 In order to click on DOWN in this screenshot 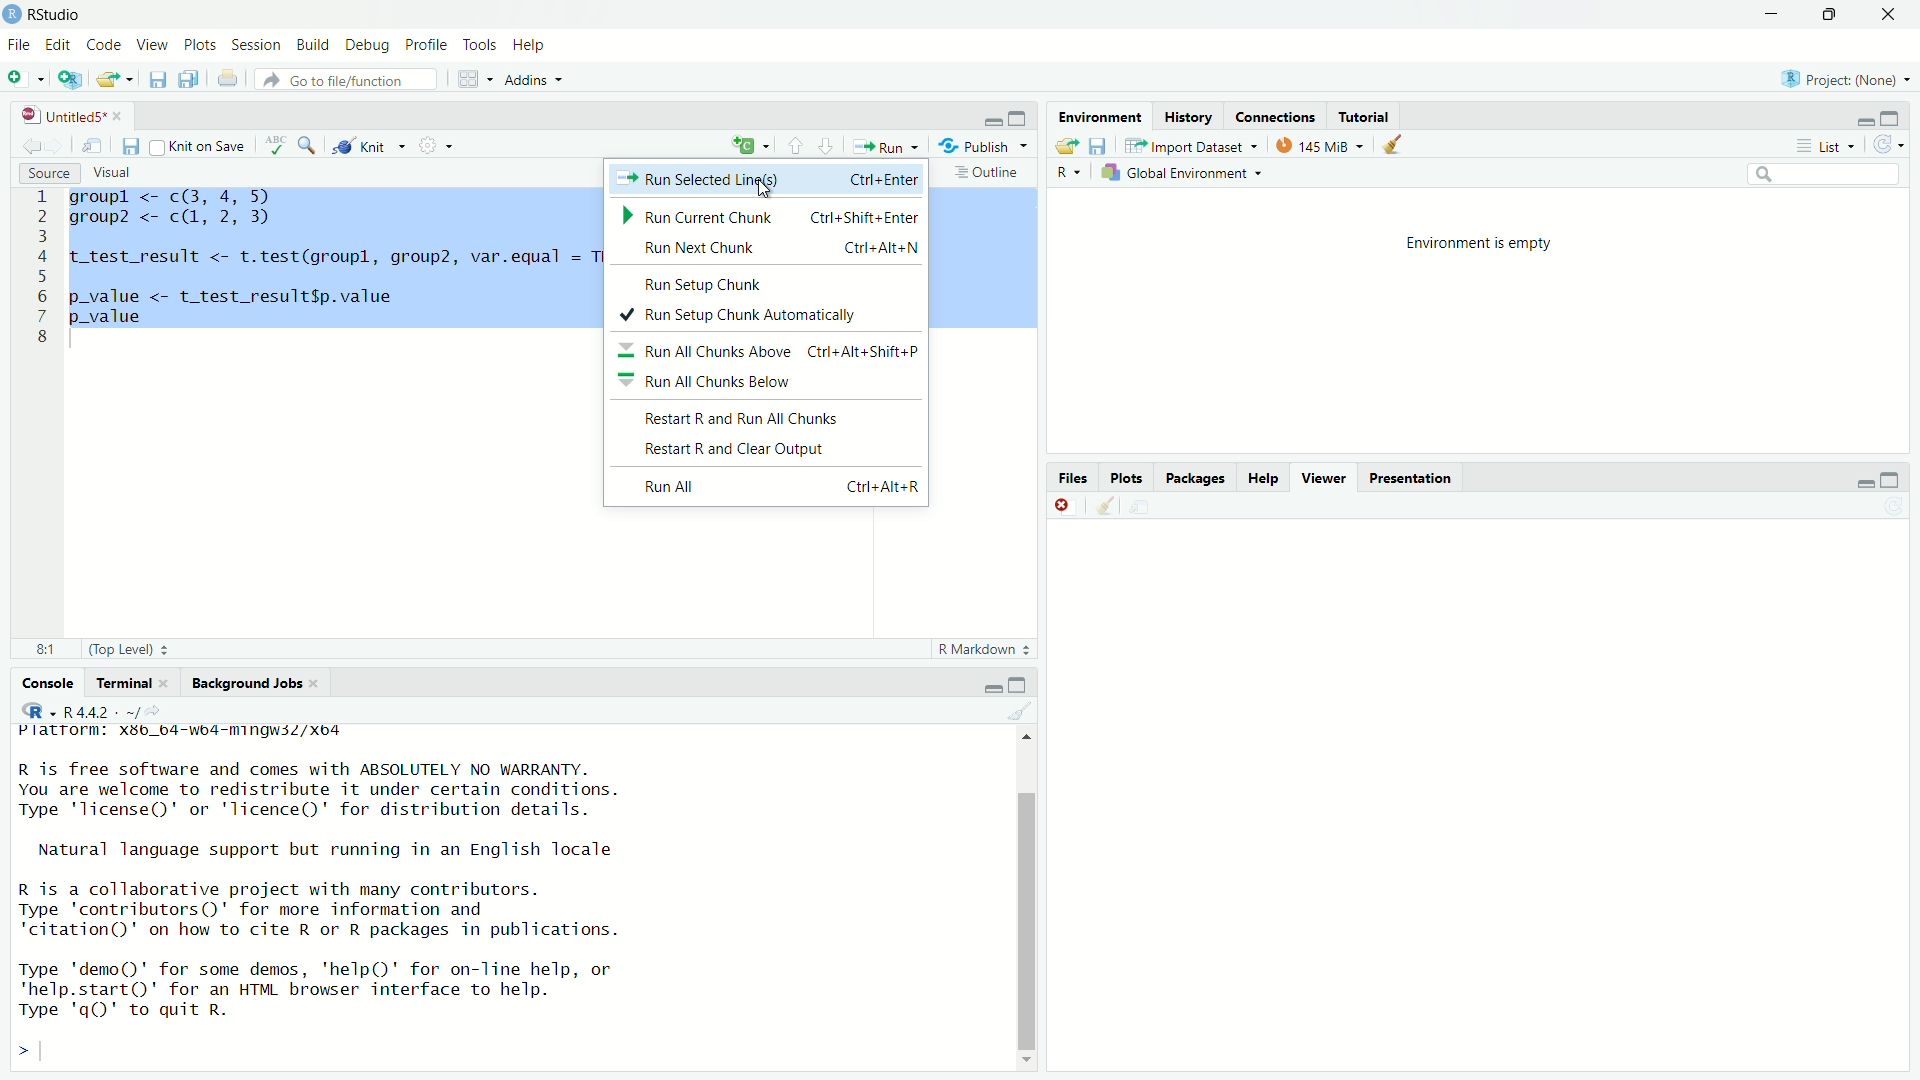, I will do `click(1828, 14)`.